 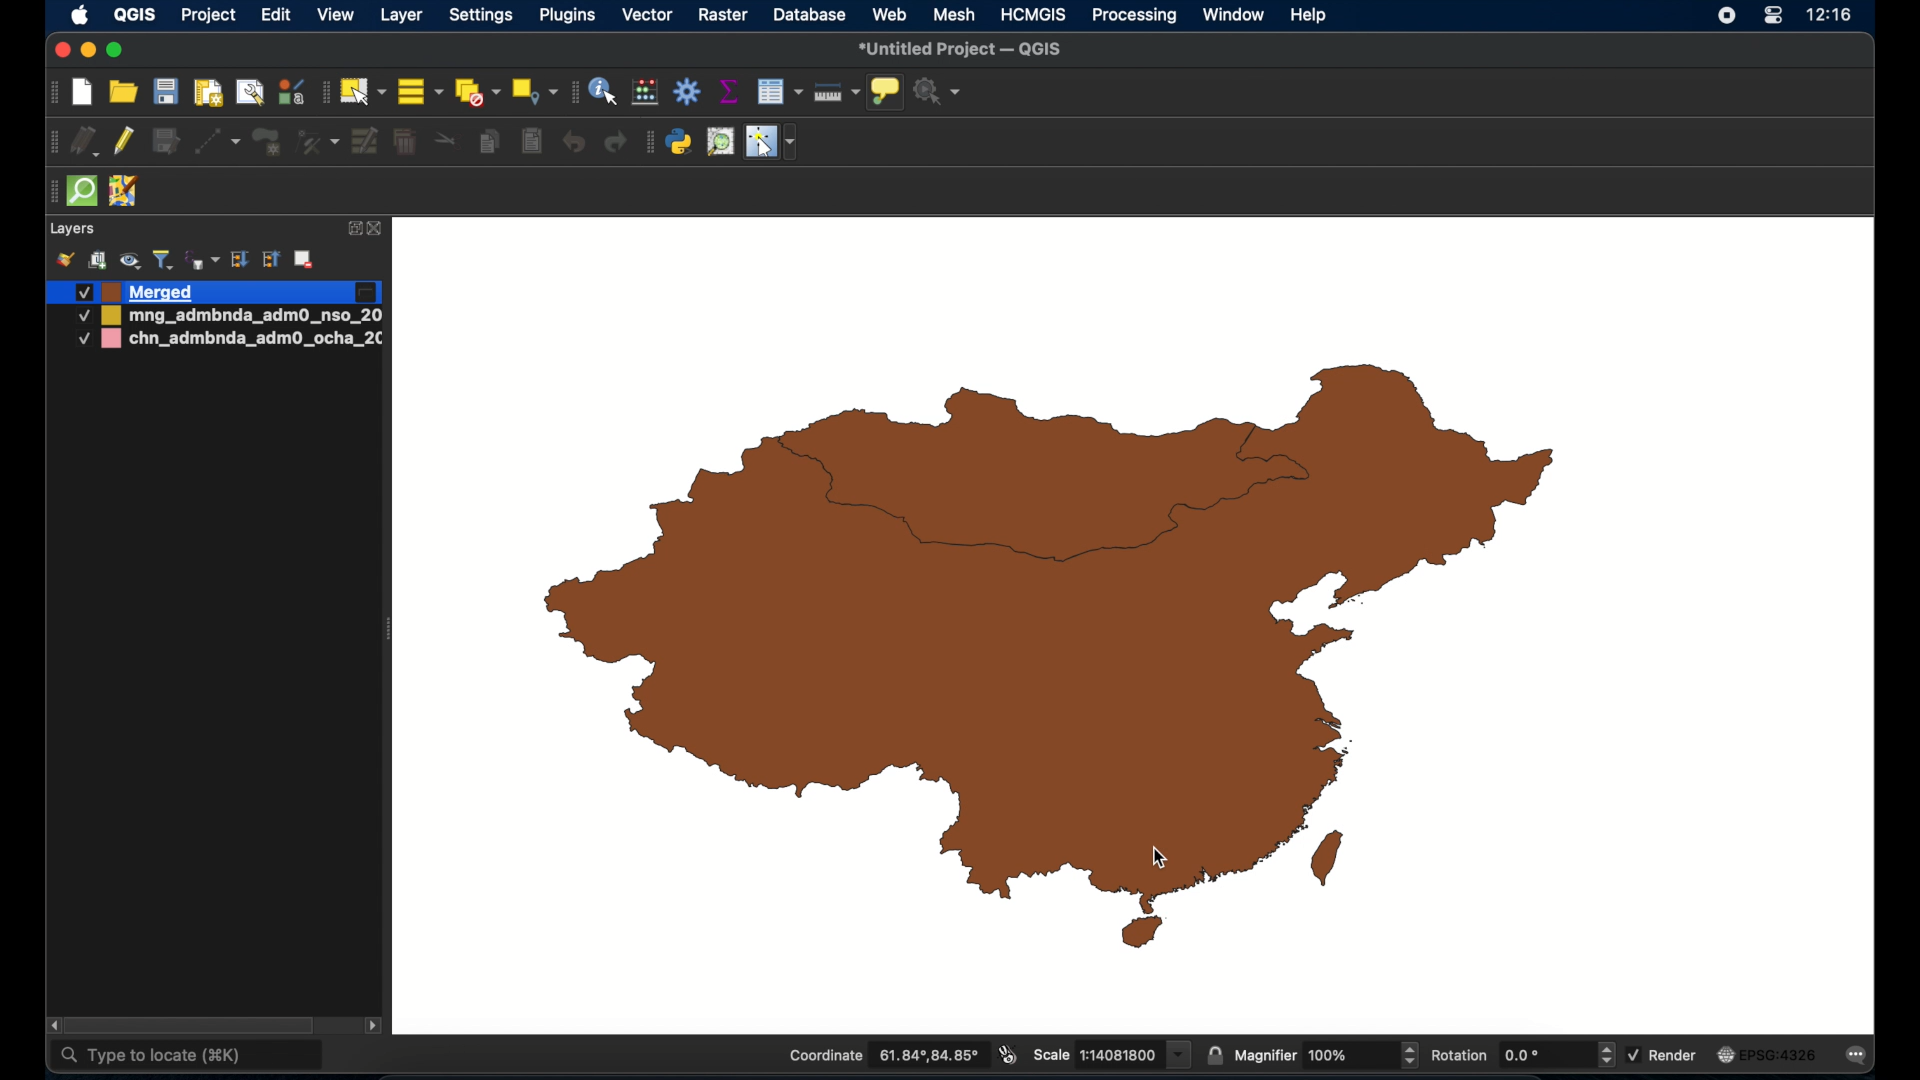 What do you see at coordinates (165, 142) in the screenshot?
I see `save edits` at bounding box center [165, 142].